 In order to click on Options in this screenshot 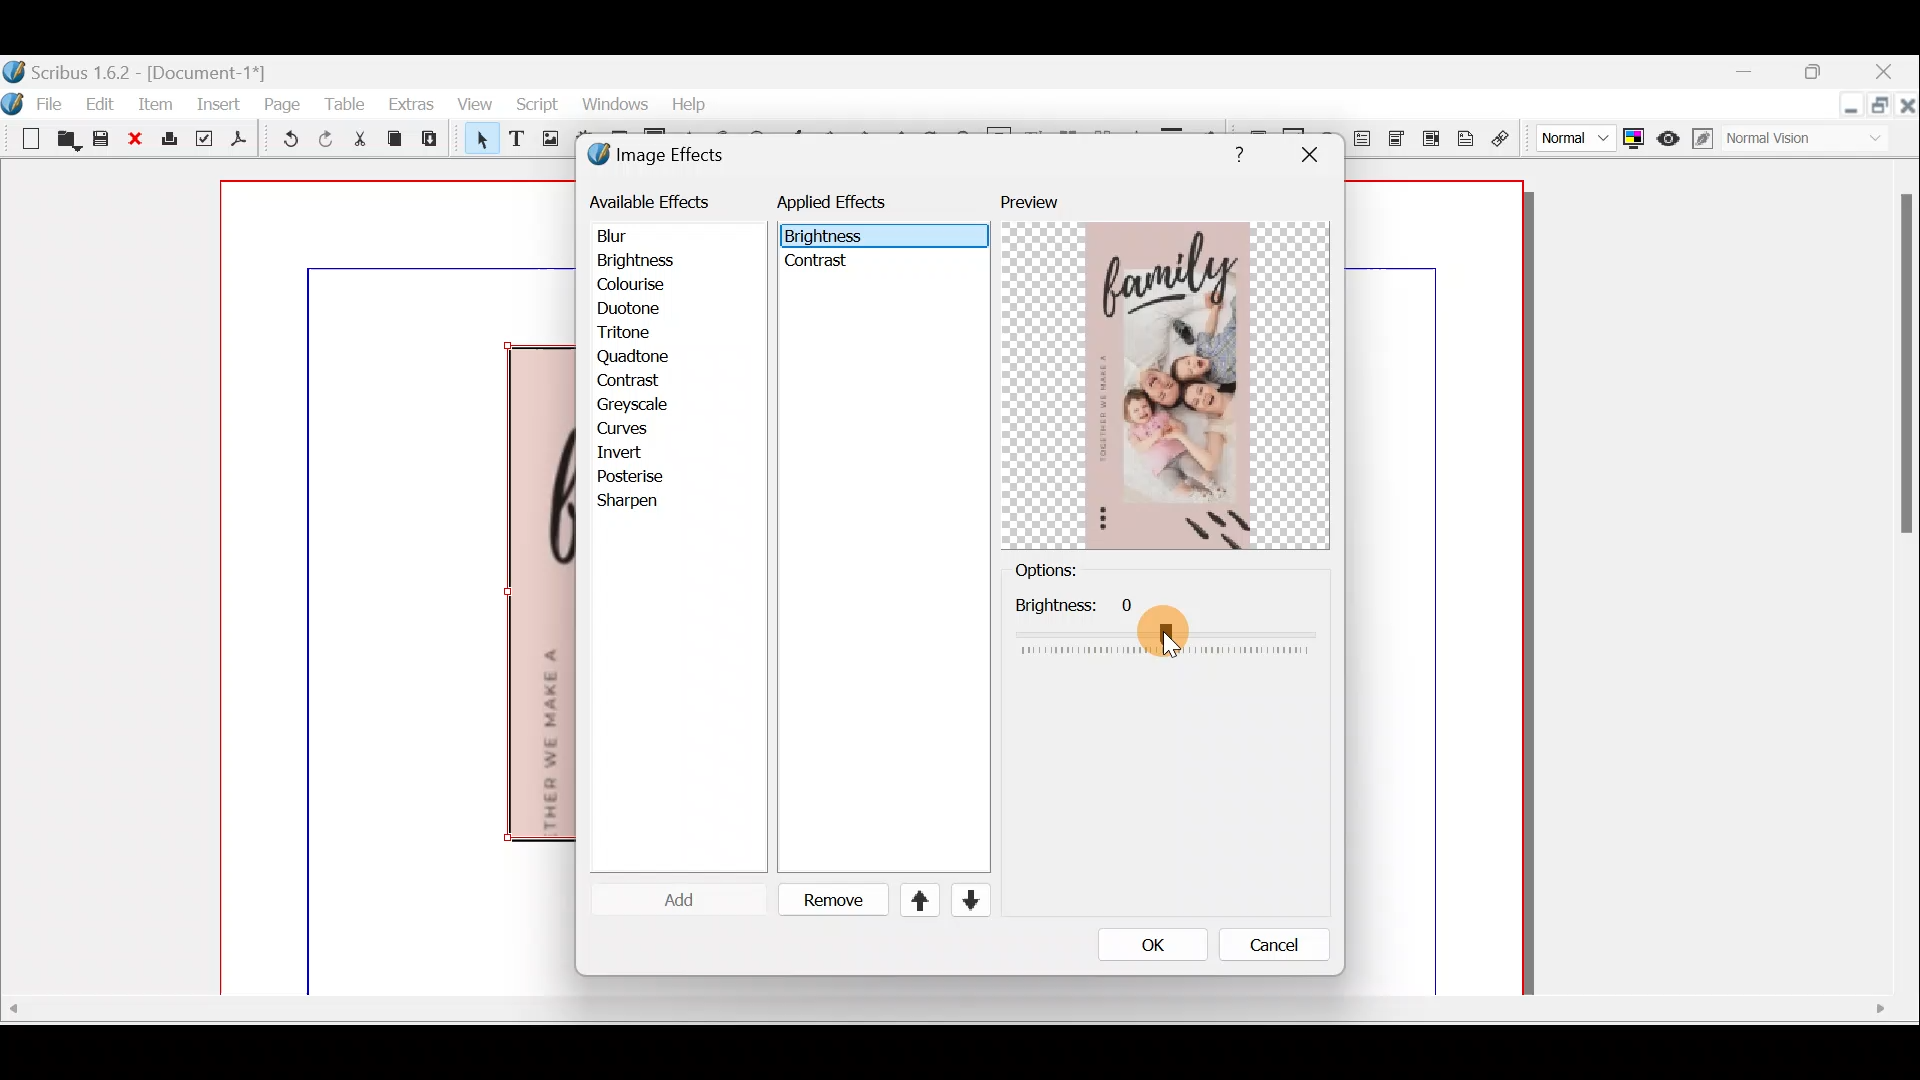, I will do `click(1079, 571)`.